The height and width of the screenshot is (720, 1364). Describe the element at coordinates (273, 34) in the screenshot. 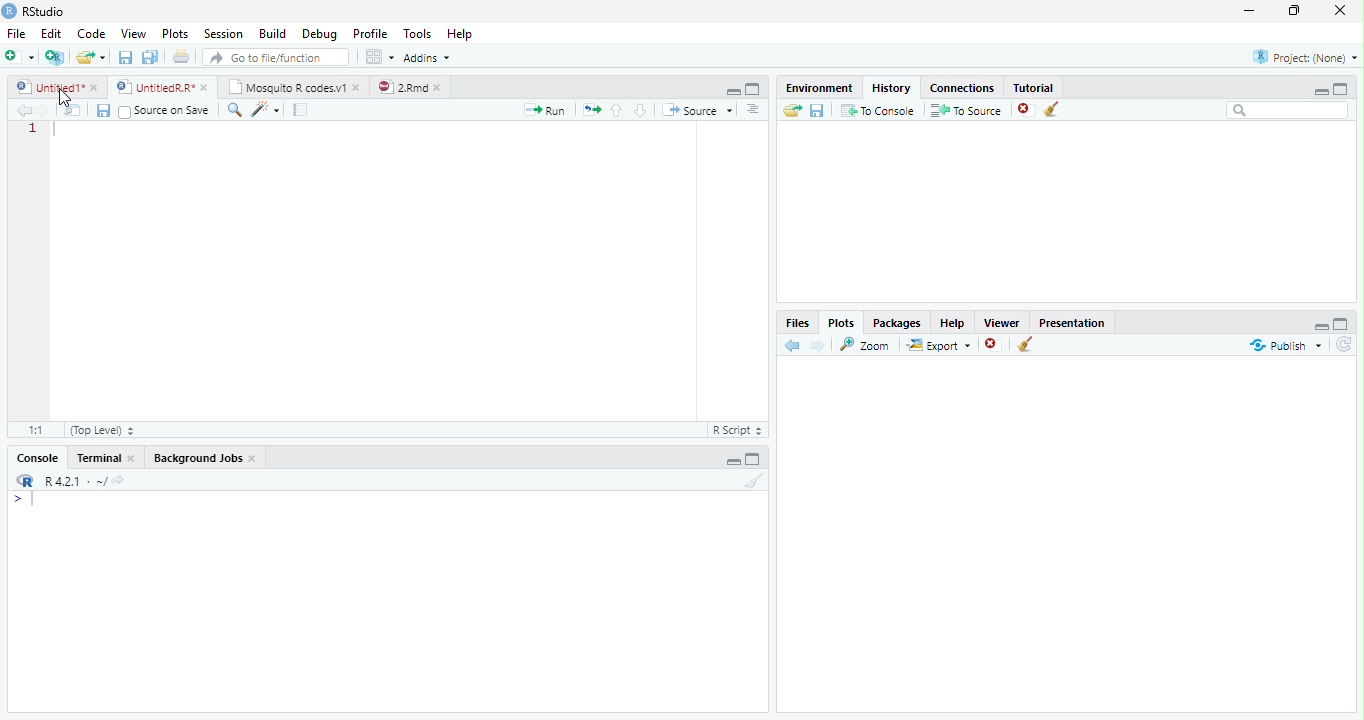

I see `Build` at that location.